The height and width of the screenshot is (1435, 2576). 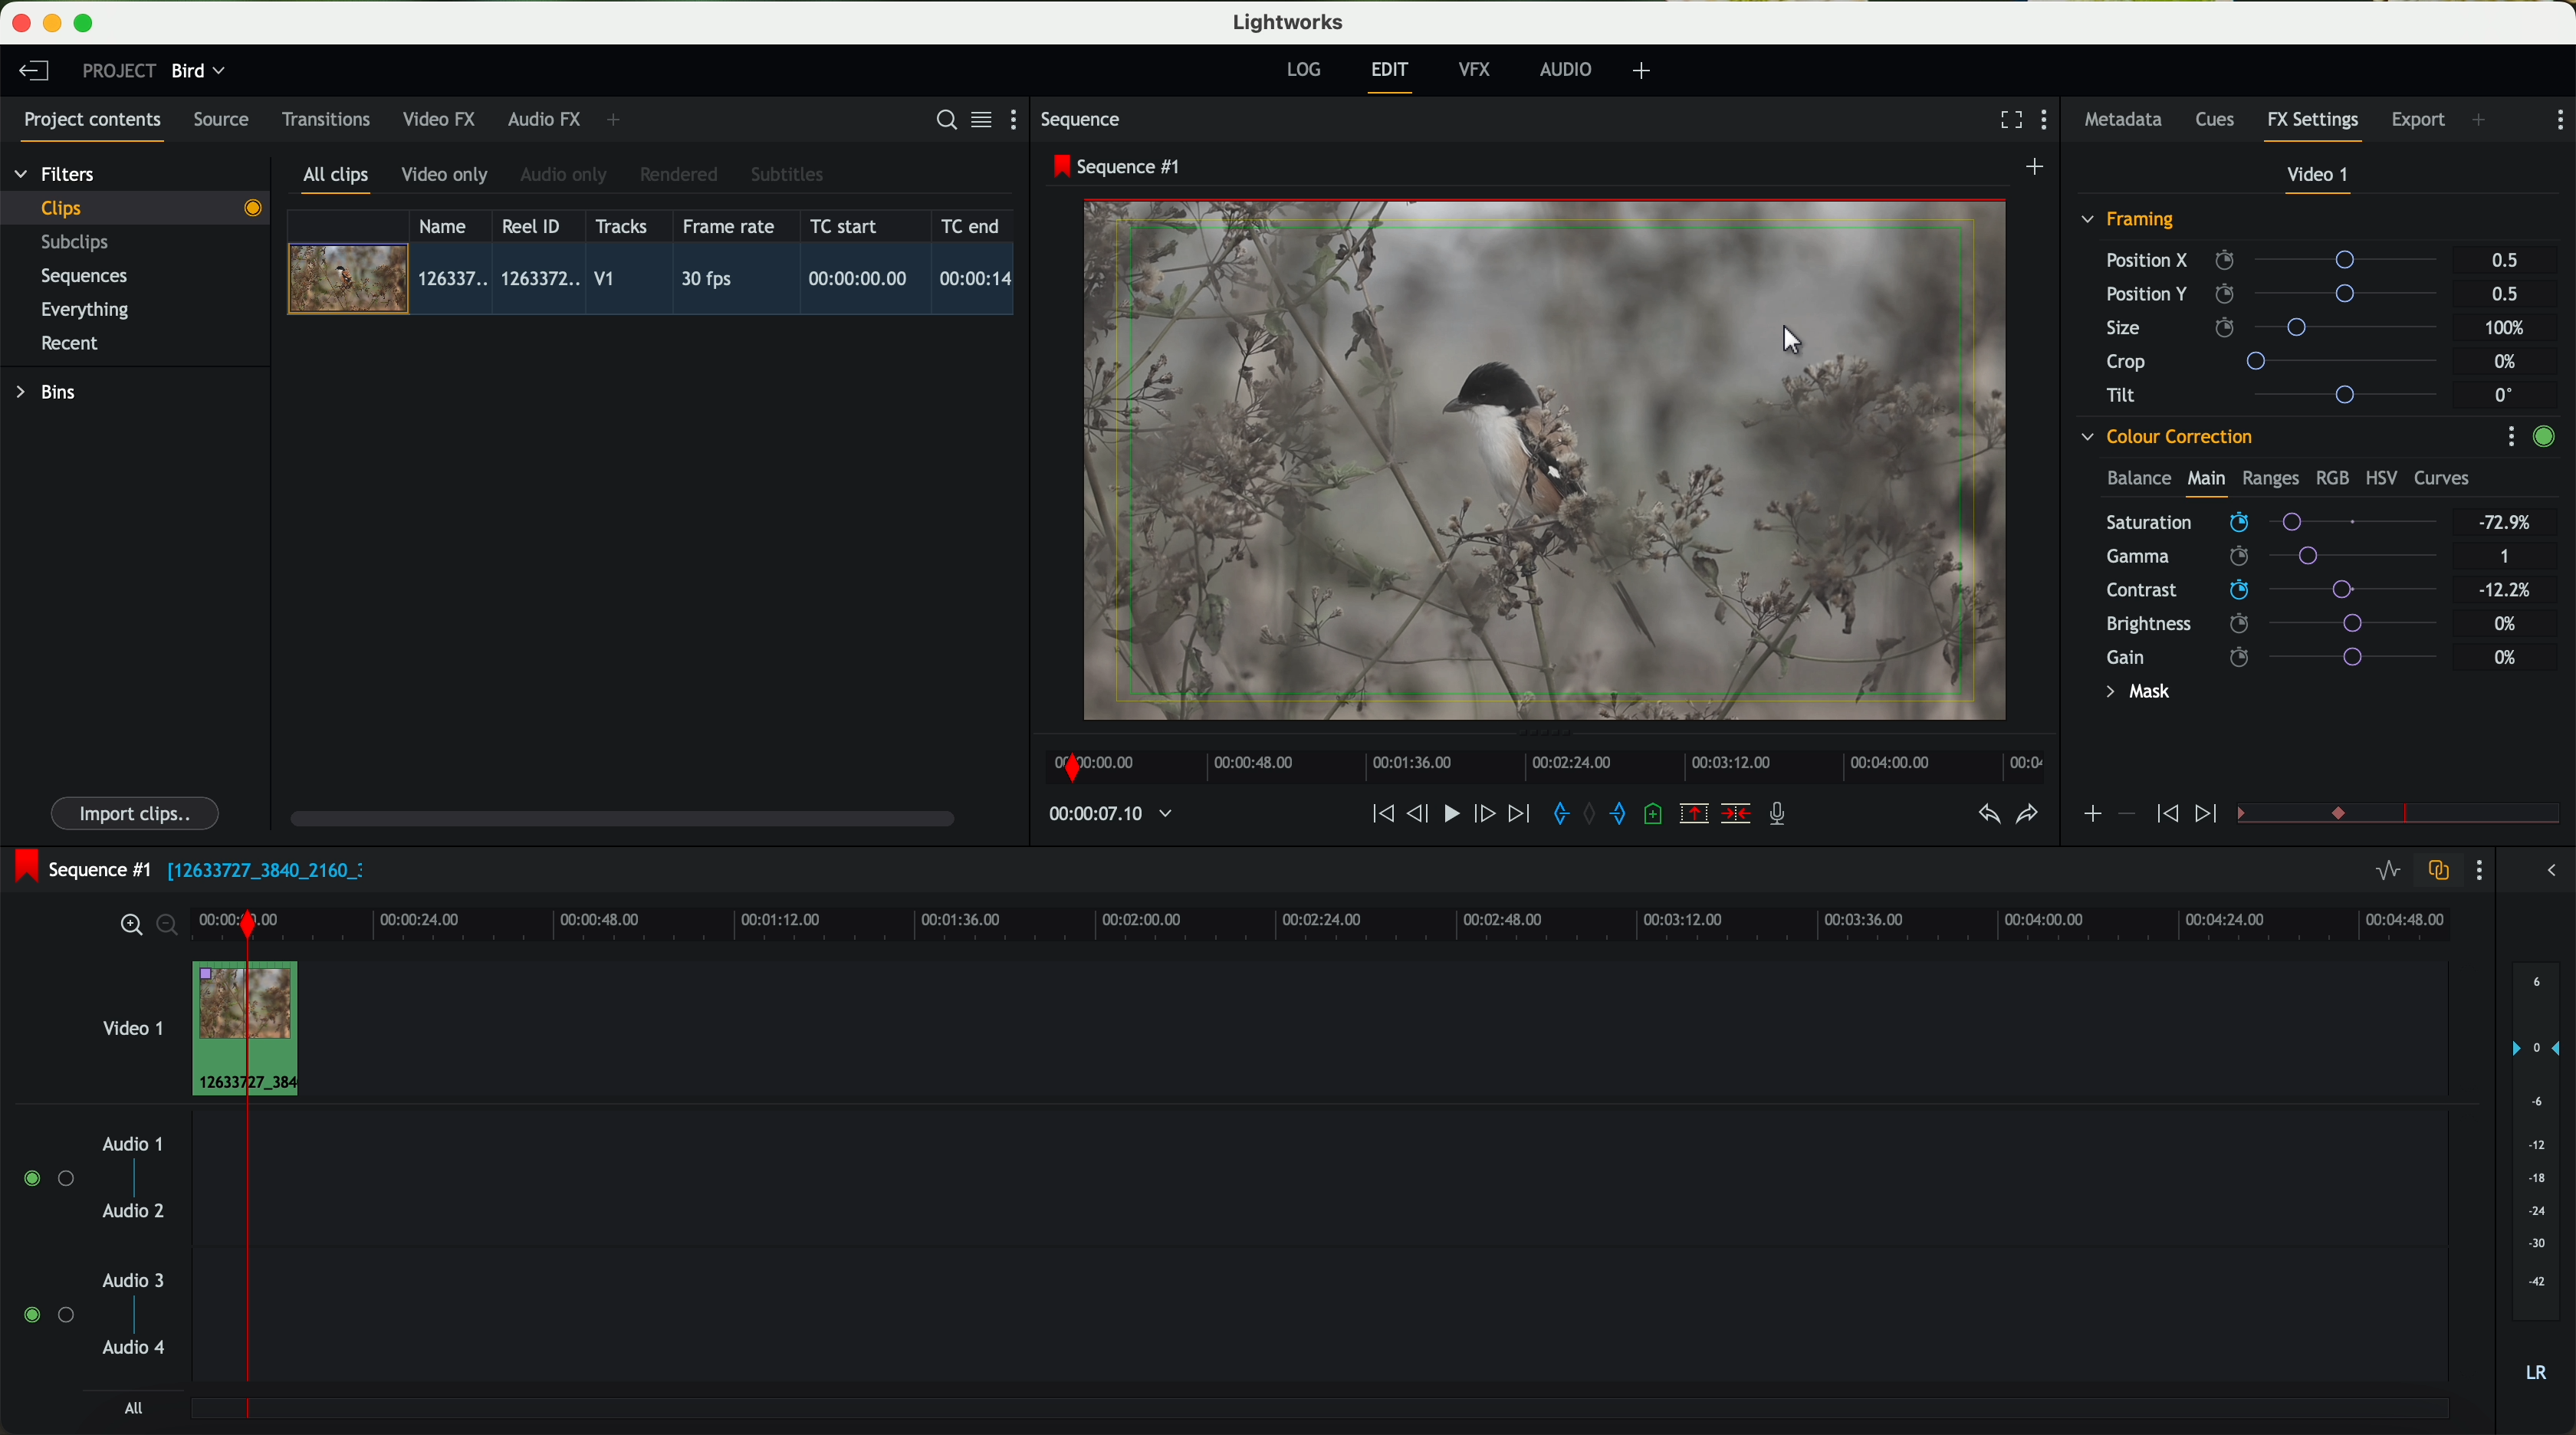 I want to click on metadata, so click(x=2128, y=121).